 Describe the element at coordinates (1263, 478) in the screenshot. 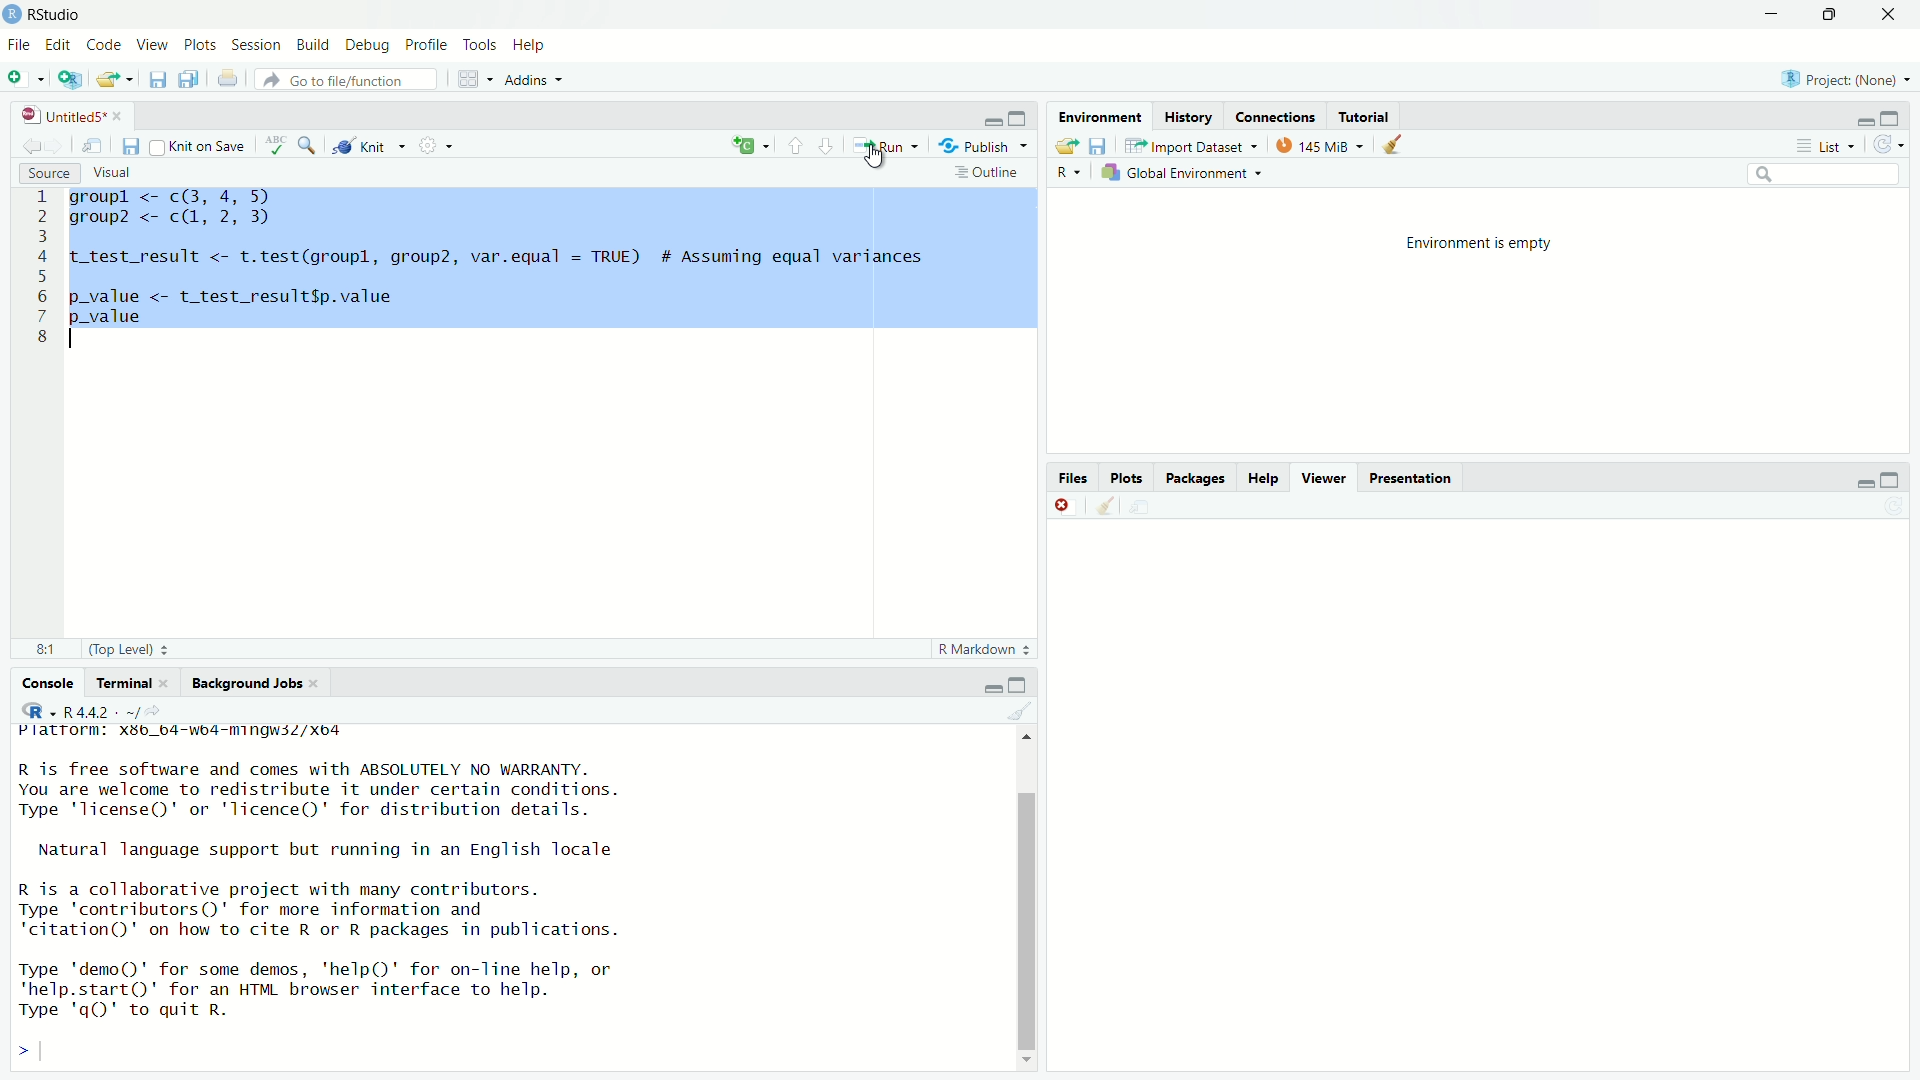

I see `Help` at that location.